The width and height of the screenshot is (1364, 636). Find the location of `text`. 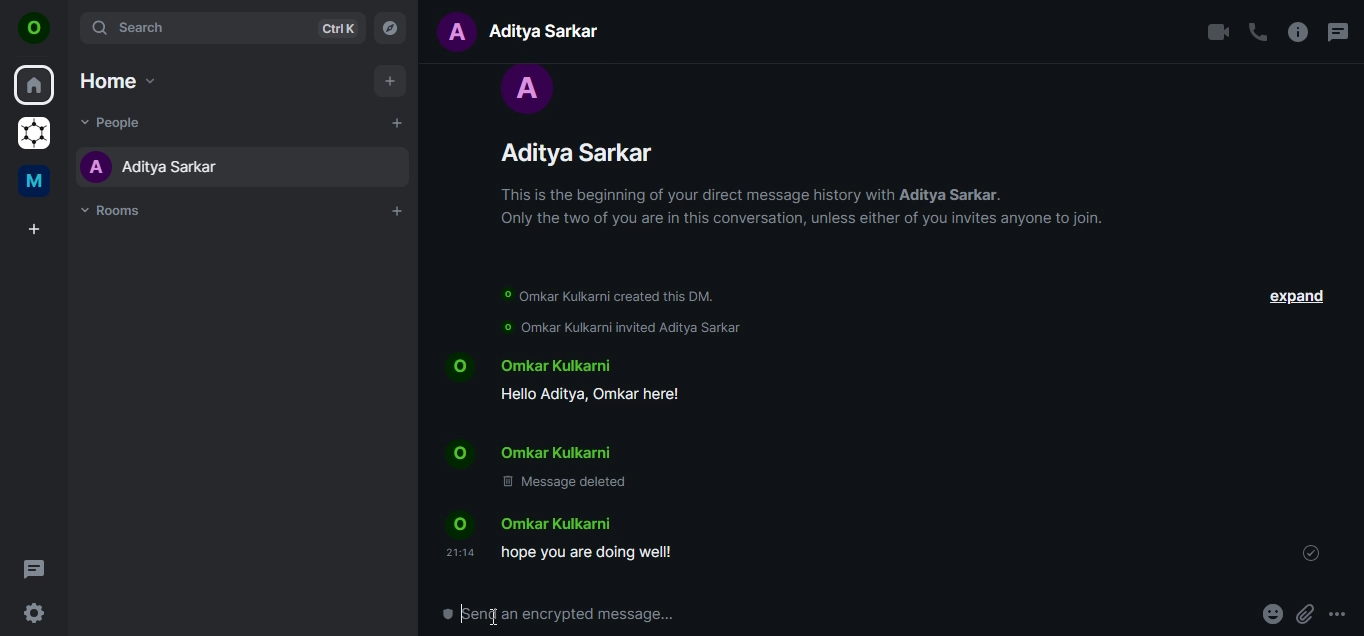

text is located at coordinates (531, 30).